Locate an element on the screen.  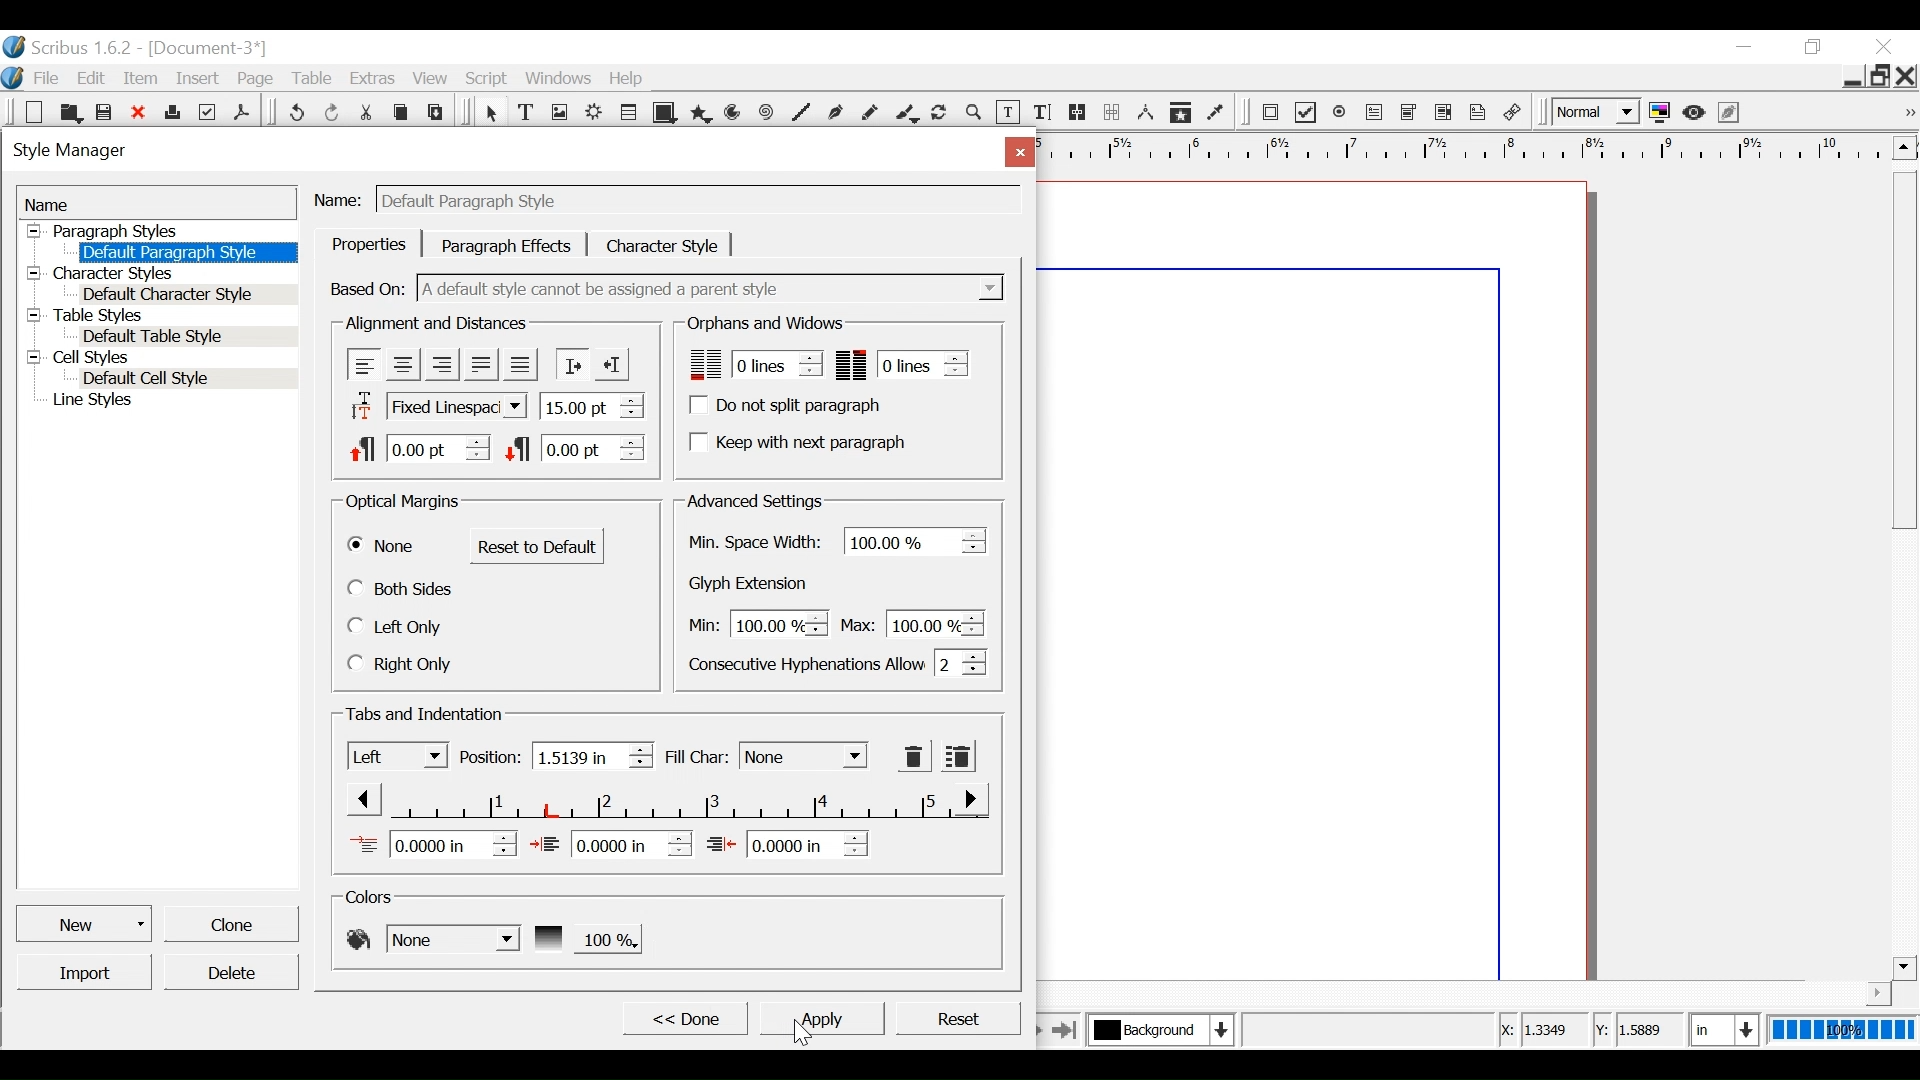
Cursor is located at coordinates (796, 1028).